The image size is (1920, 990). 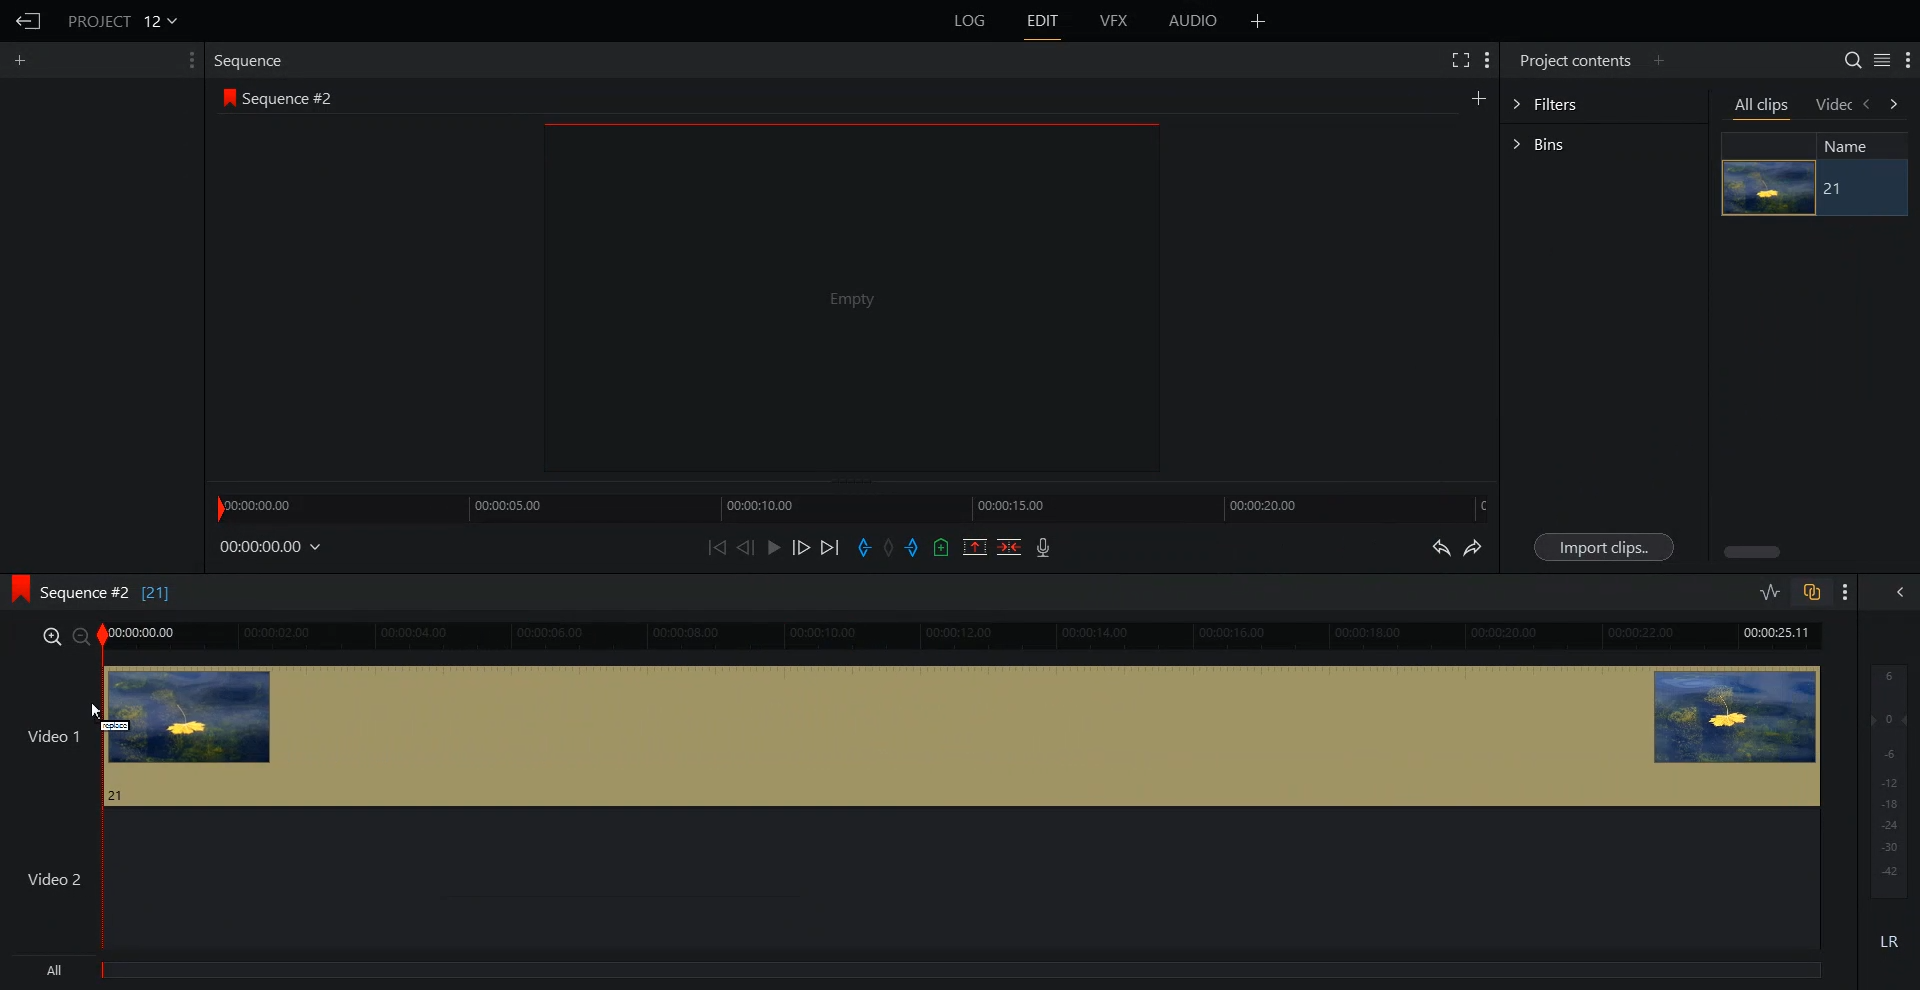 I want to click on icon, so click(x=18, y=589).